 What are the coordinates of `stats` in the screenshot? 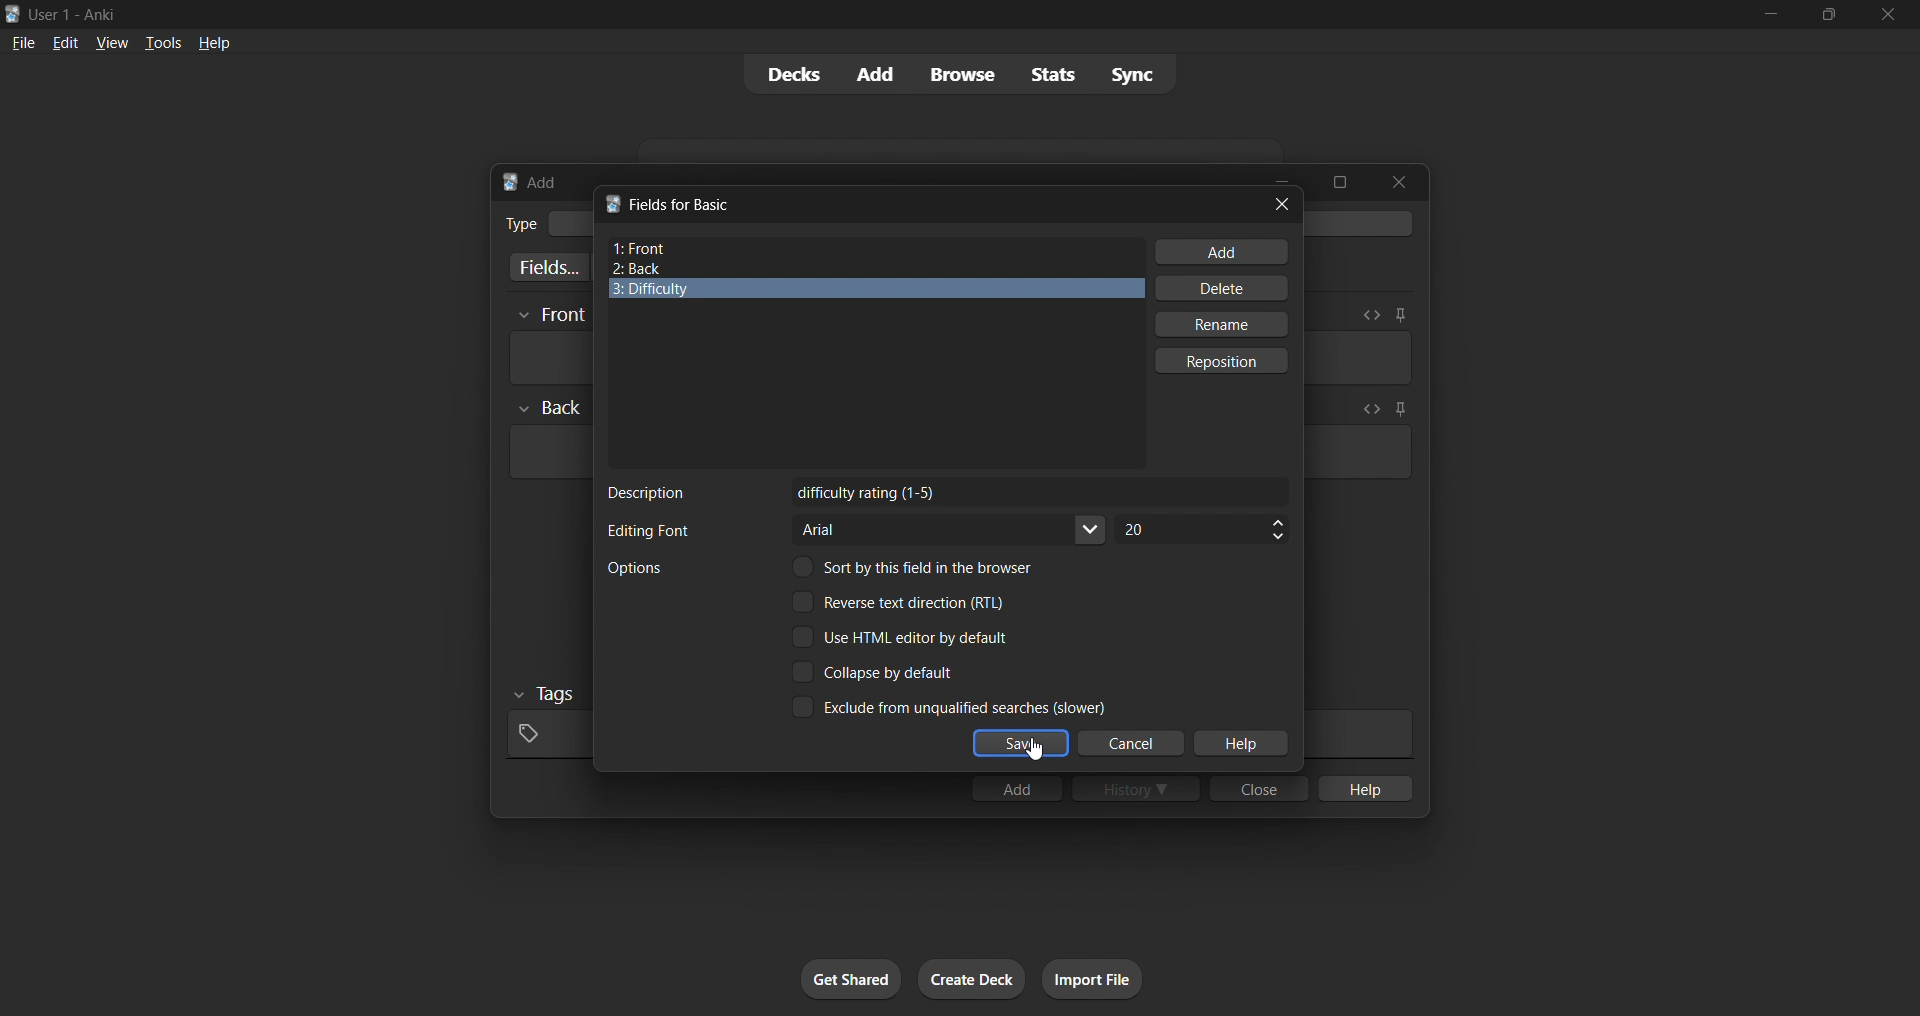 It's located at (1052, 74).